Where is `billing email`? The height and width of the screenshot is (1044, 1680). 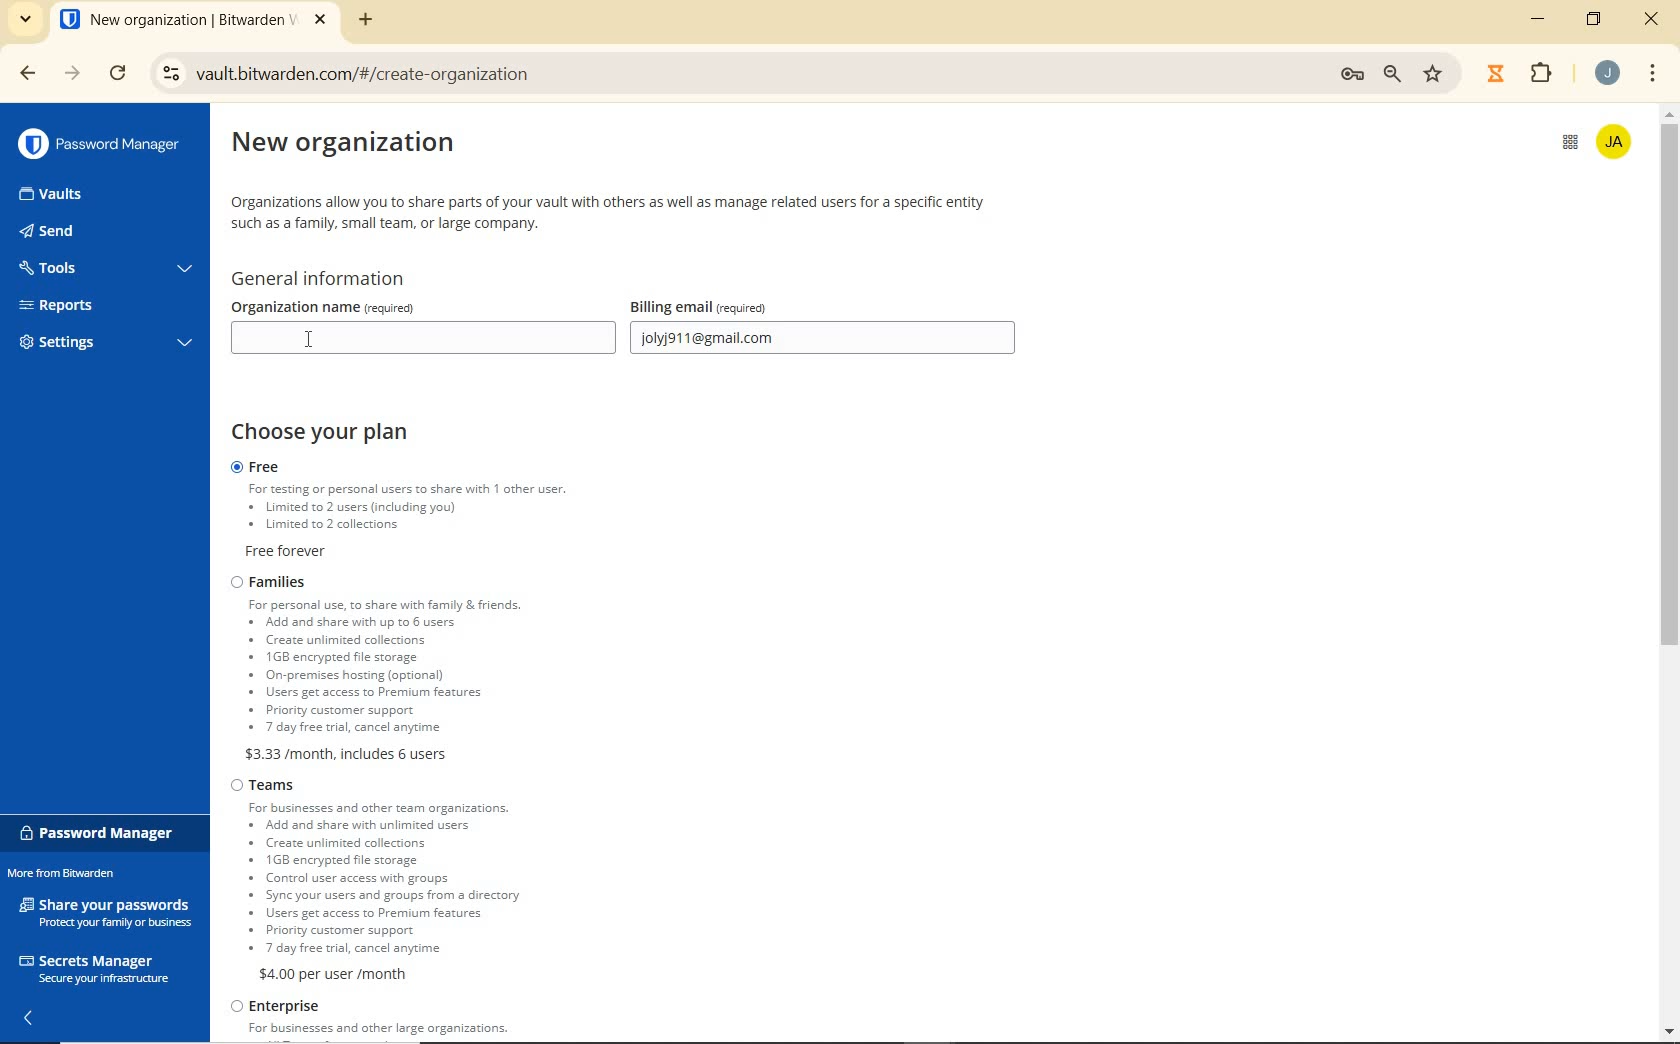
billing email is located at coordinates (742, 306).